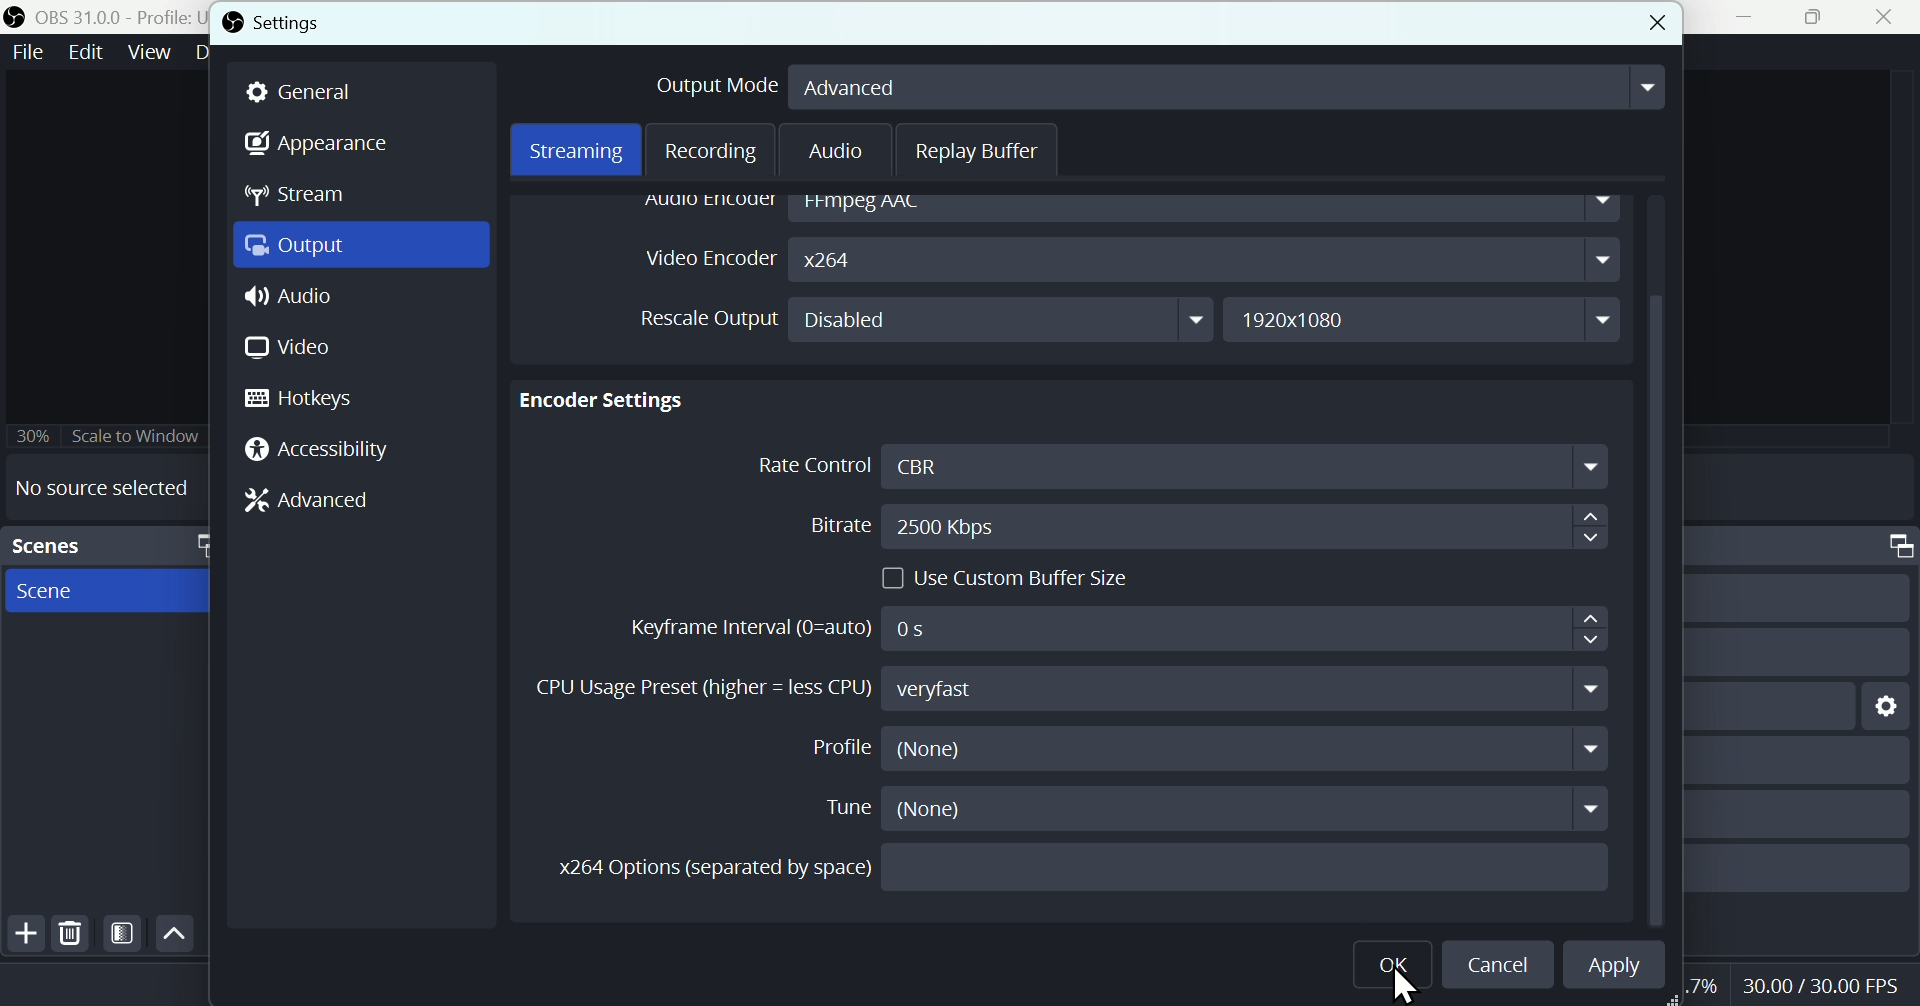 The height and width of the screenshot is (1006, 1920). I want to click on Video, so click(287, 349).